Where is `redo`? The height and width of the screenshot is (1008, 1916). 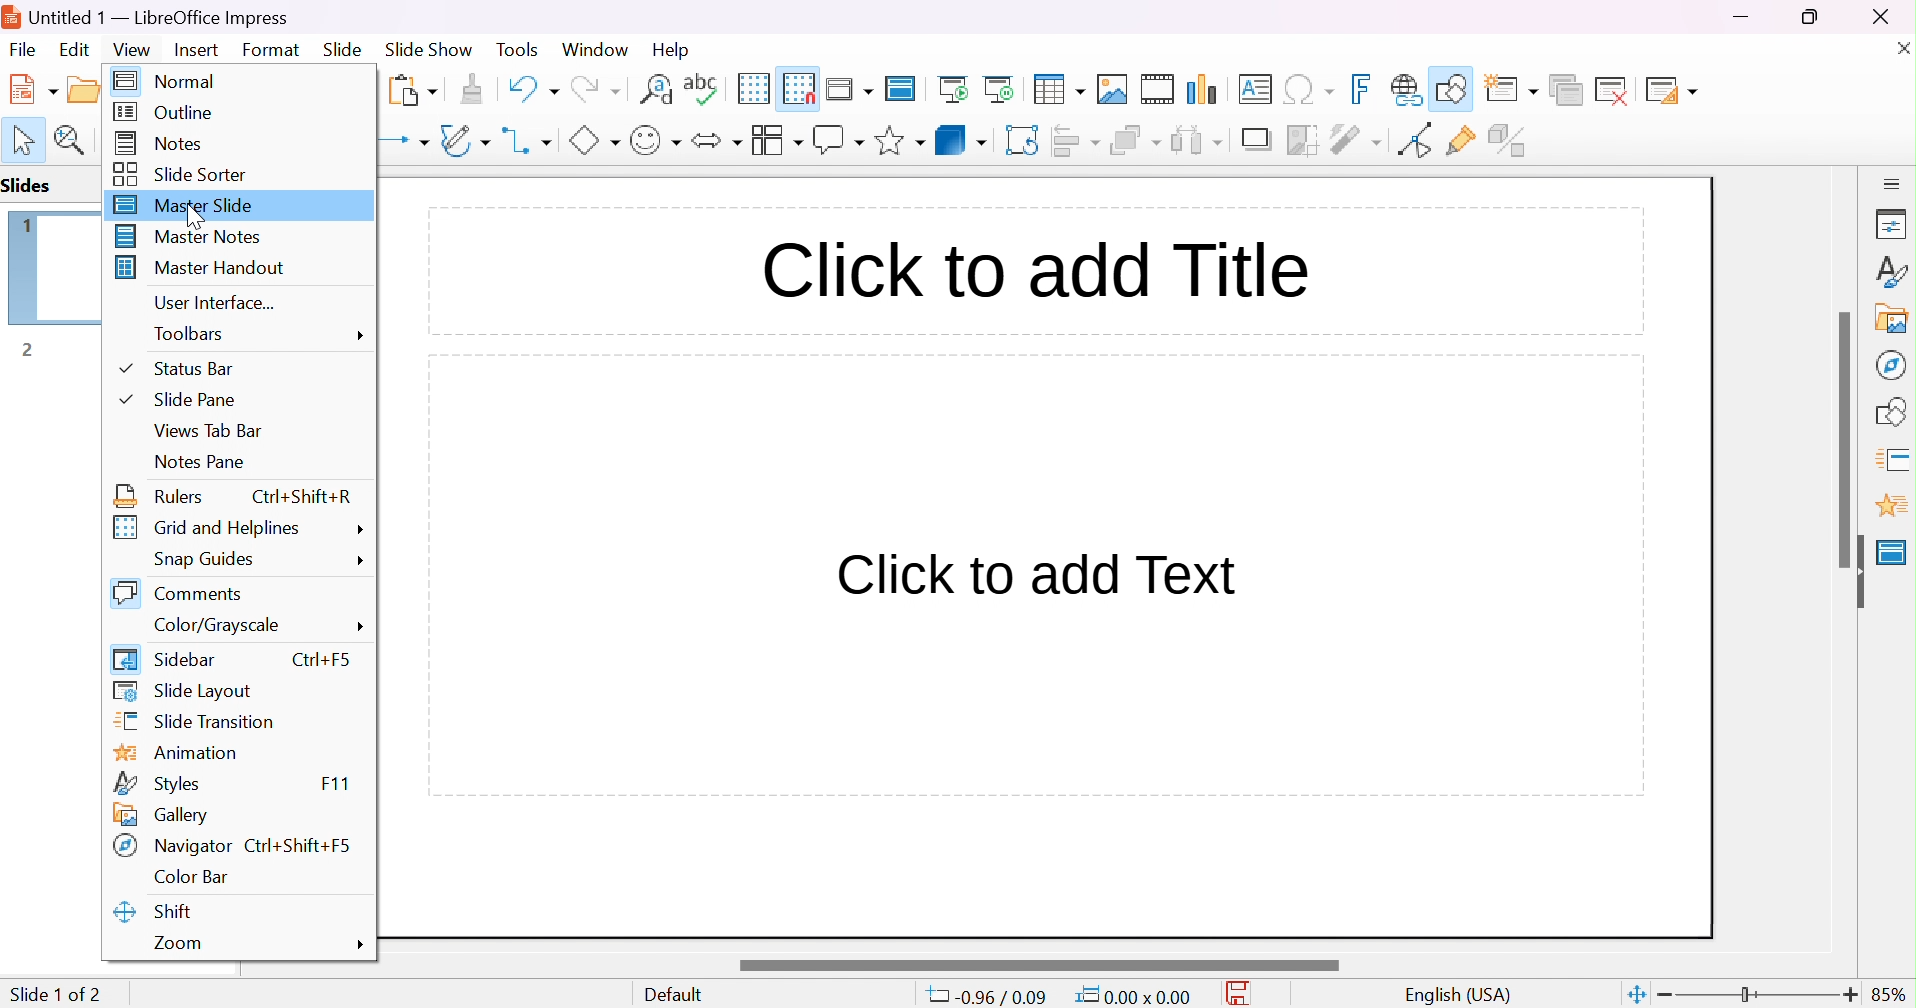 redo is located at coordinates (594, 86).